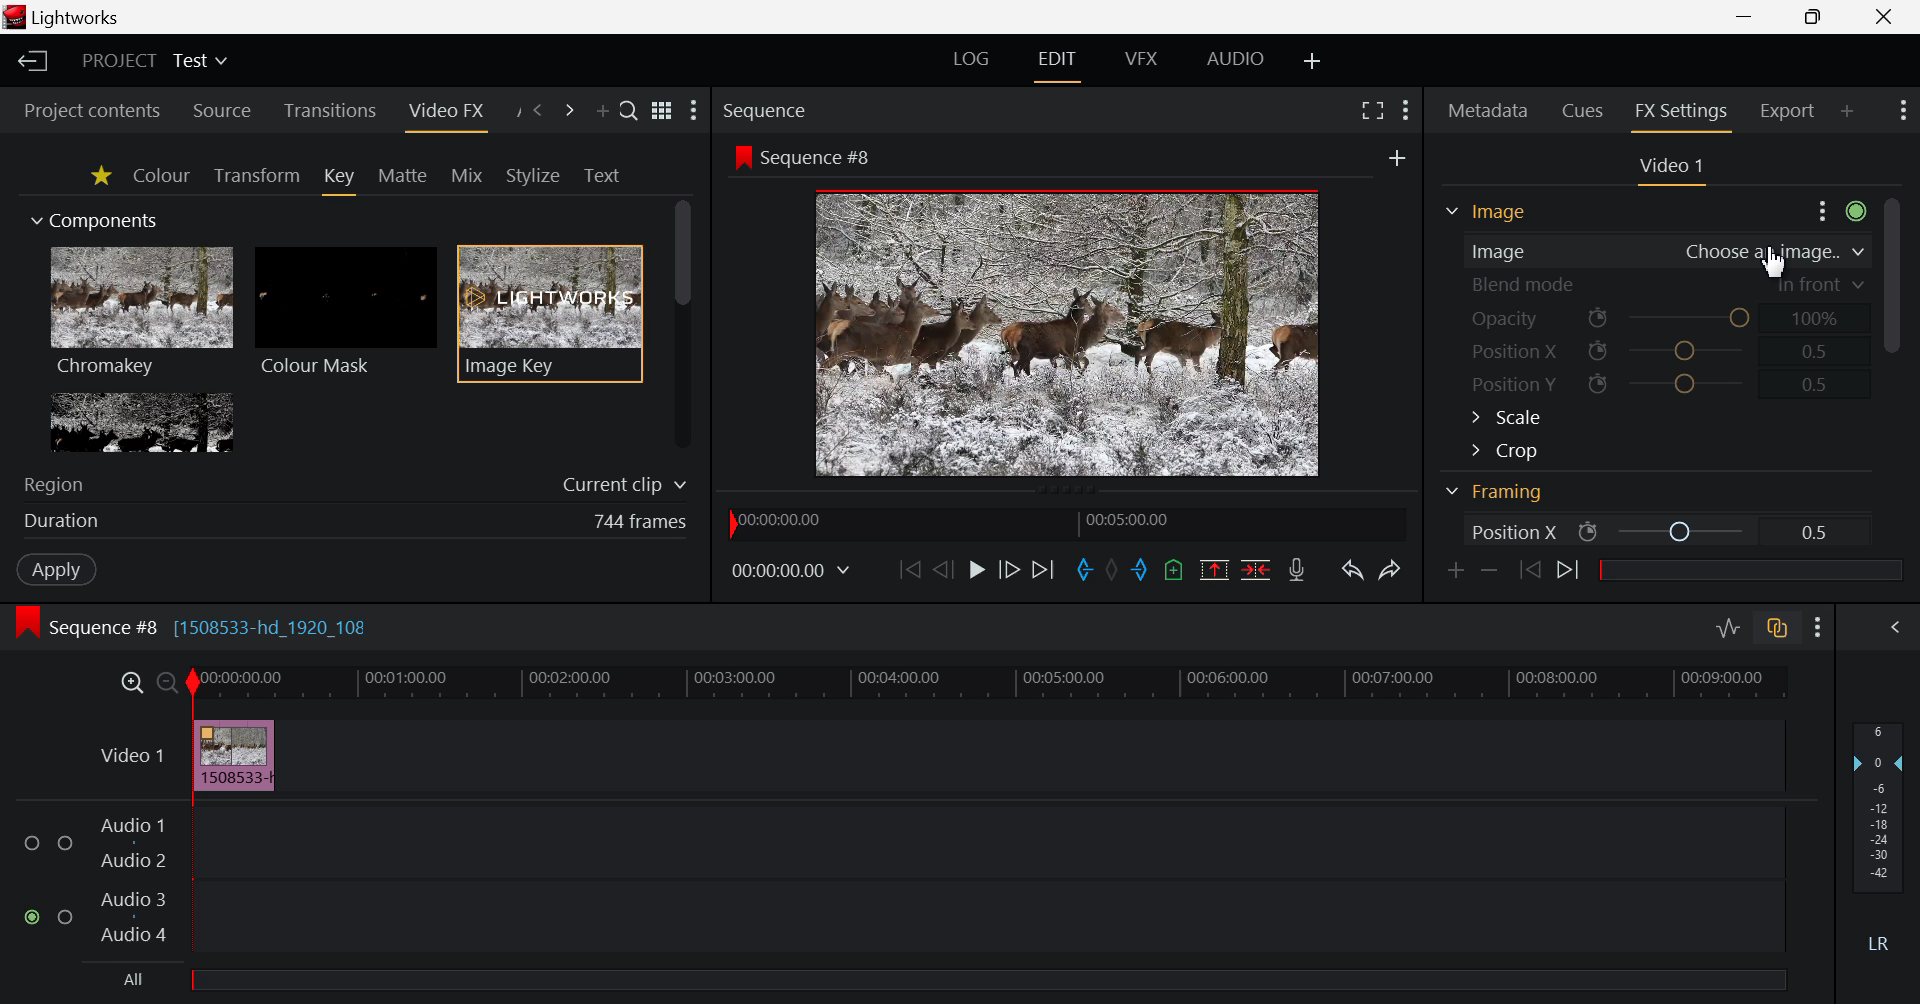 The width and height of the screenshot is (1920, 1004). Describe the element at coordinates (1068, 333) in the screenshot. I see `Sequence Preview Screen` at that location.